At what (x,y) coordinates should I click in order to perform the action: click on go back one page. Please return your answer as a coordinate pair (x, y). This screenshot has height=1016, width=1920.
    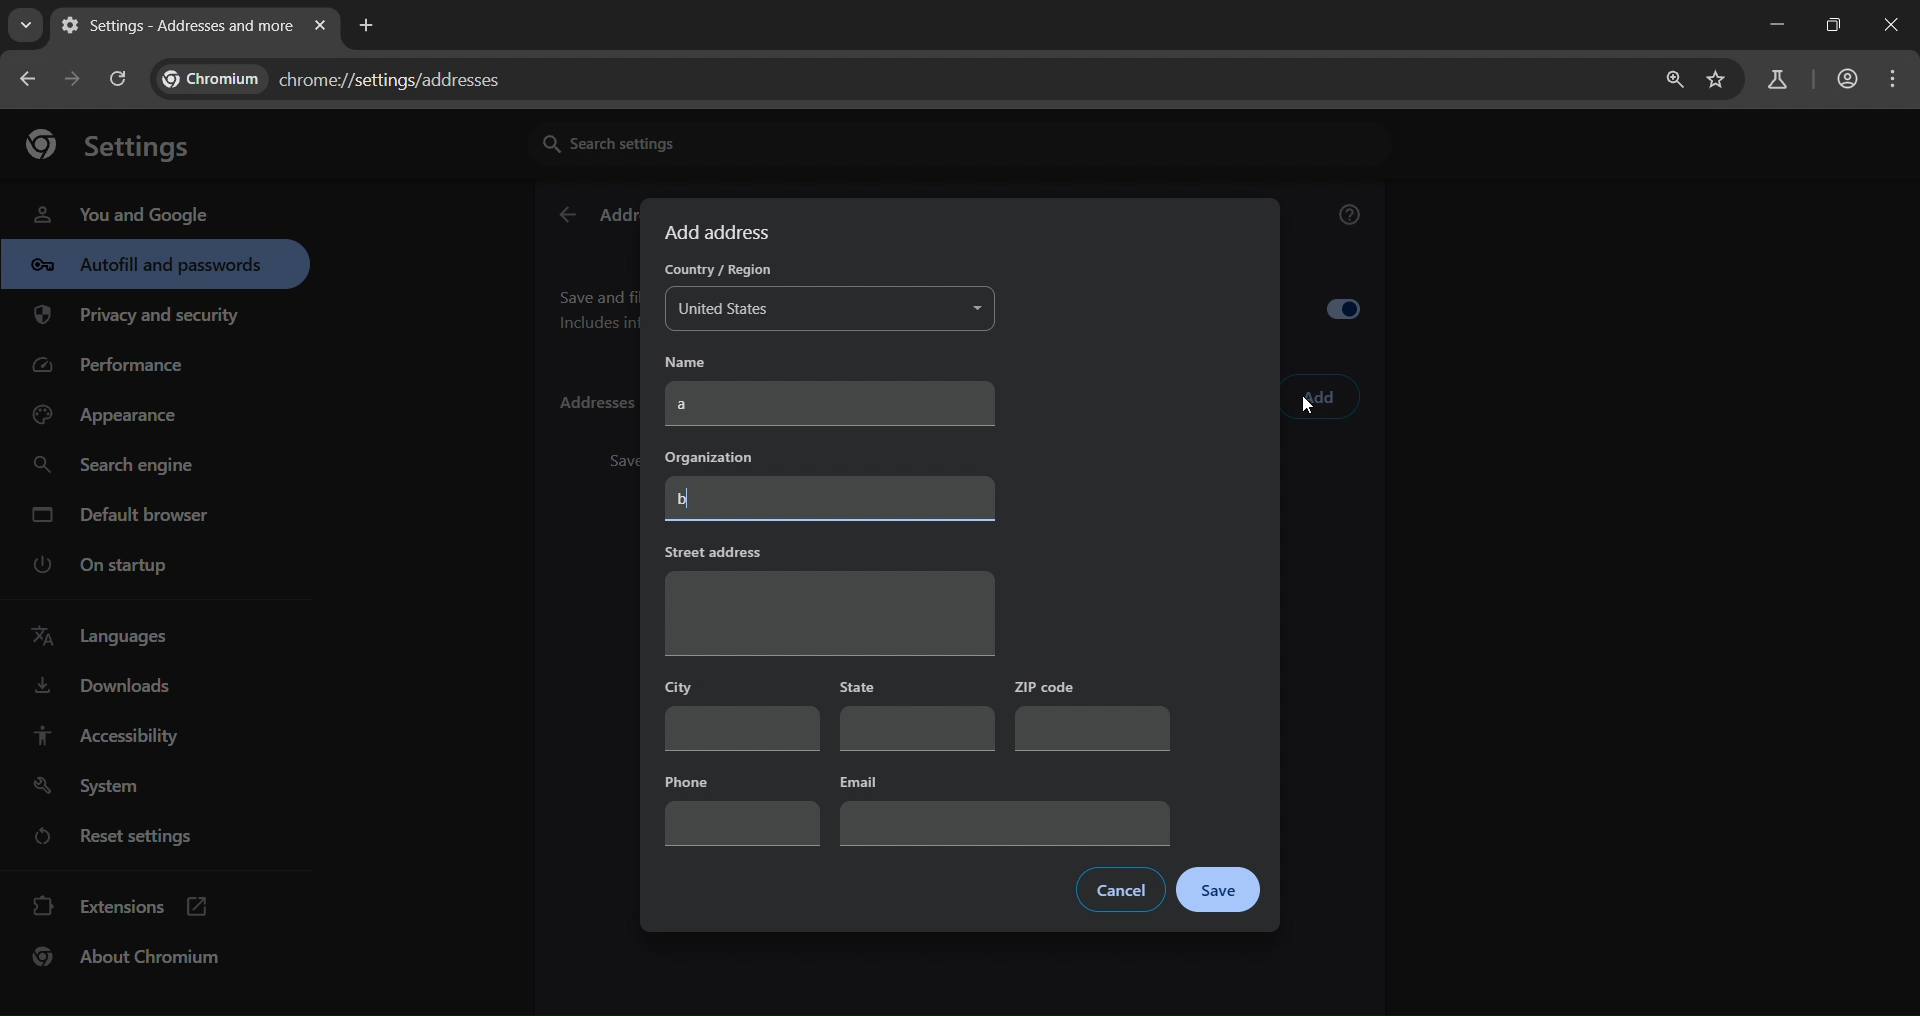
    Looking at the image, I should click on (30, 78).